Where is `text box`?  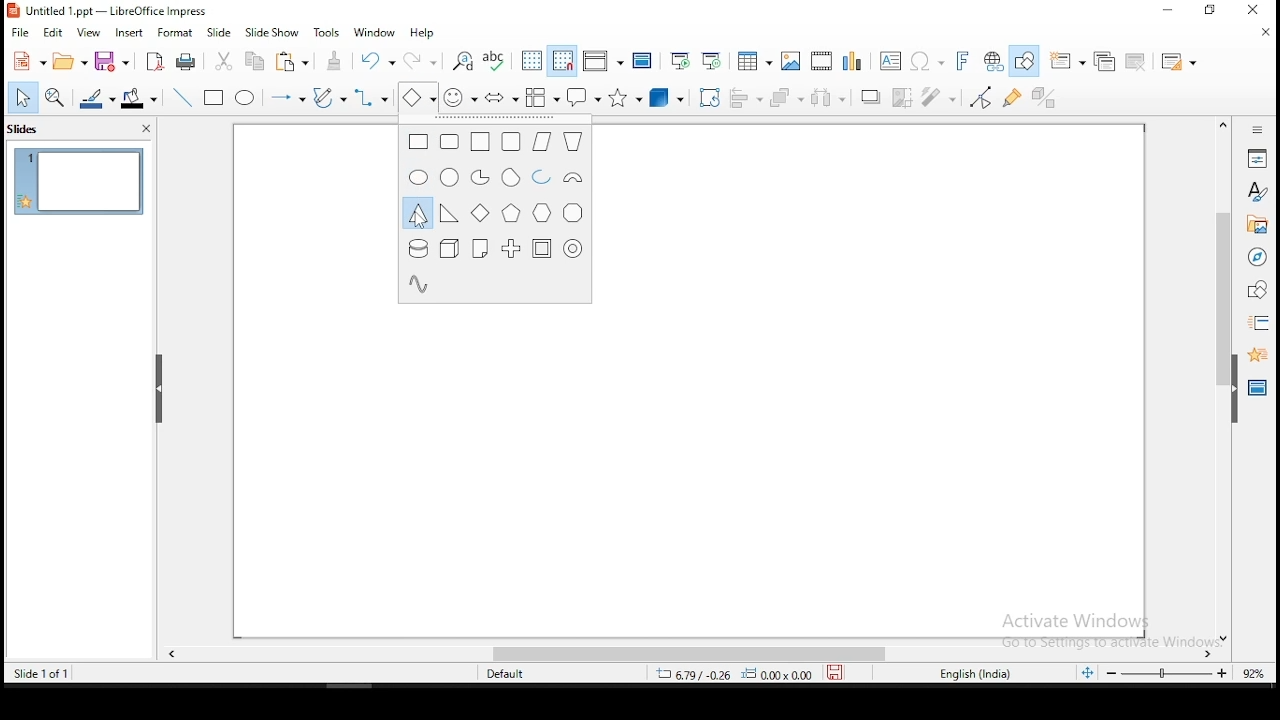
text box is located at coordinates (889, 60).